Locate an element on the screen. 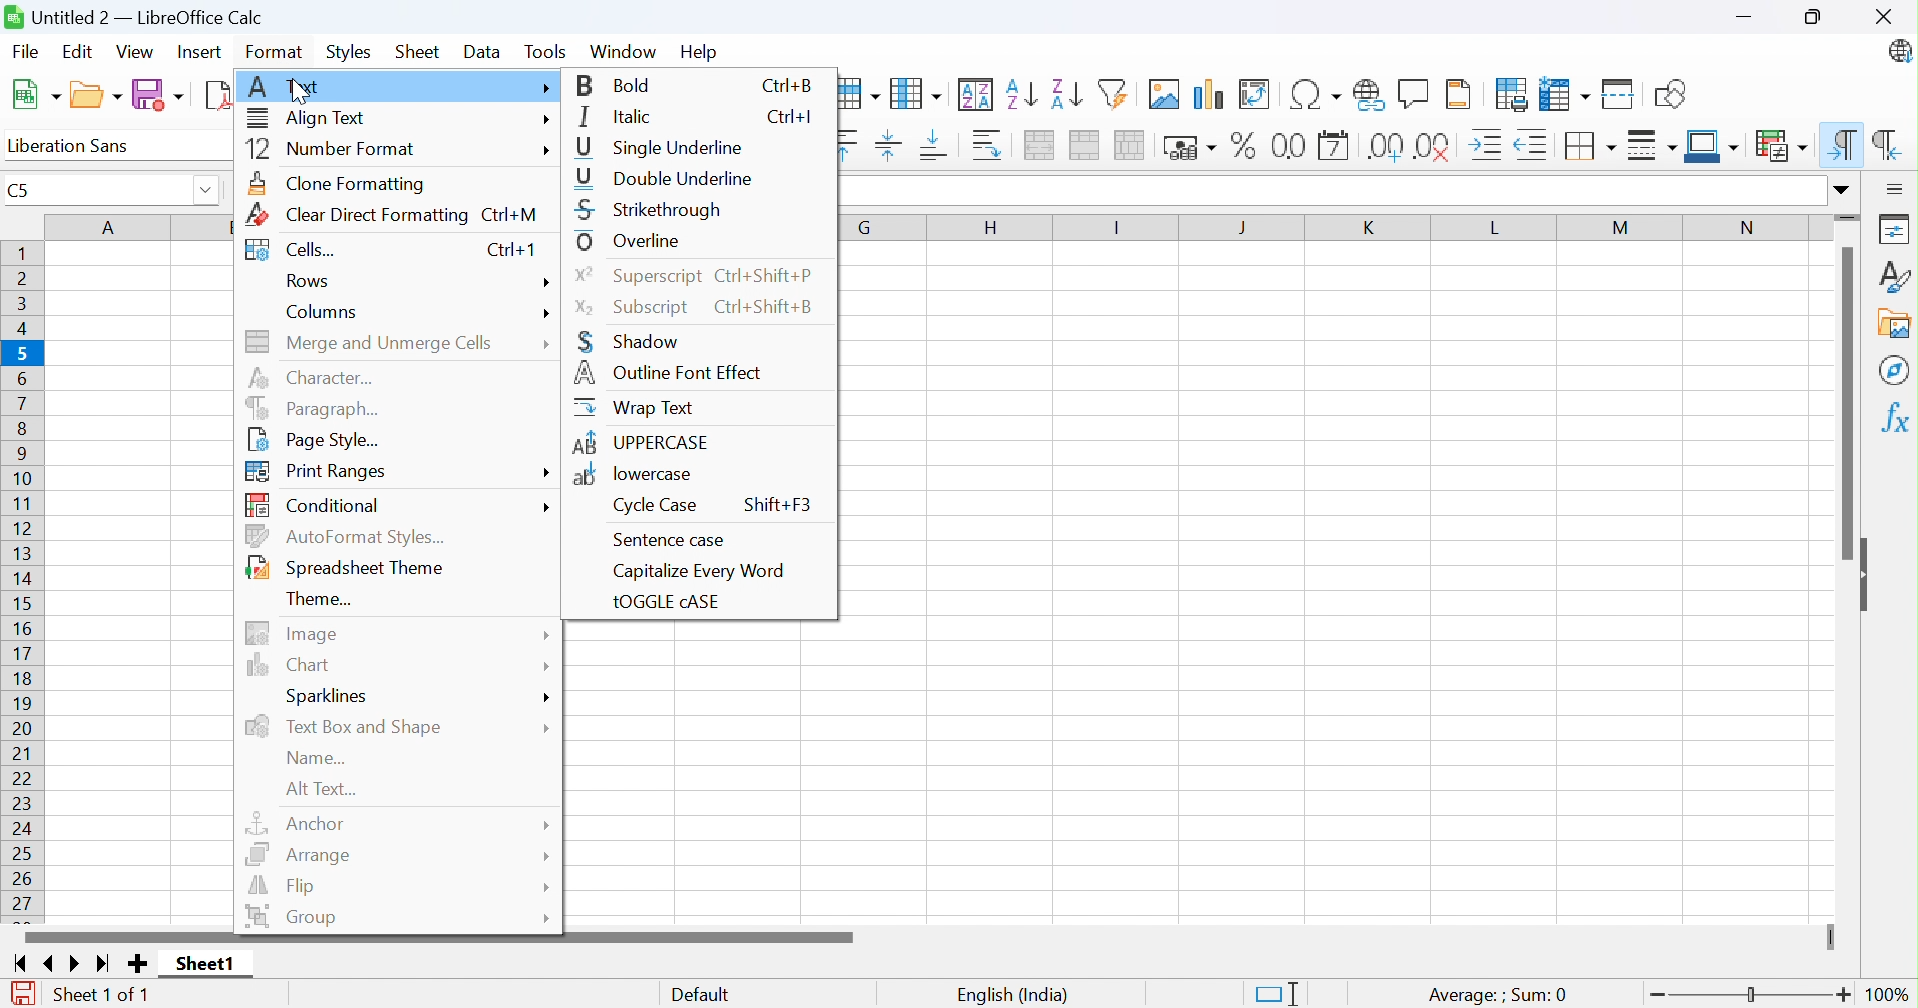 The width and height of the screenshot is (1918, 1008). Spreadsheet theme is located at coordinates (348, 564).